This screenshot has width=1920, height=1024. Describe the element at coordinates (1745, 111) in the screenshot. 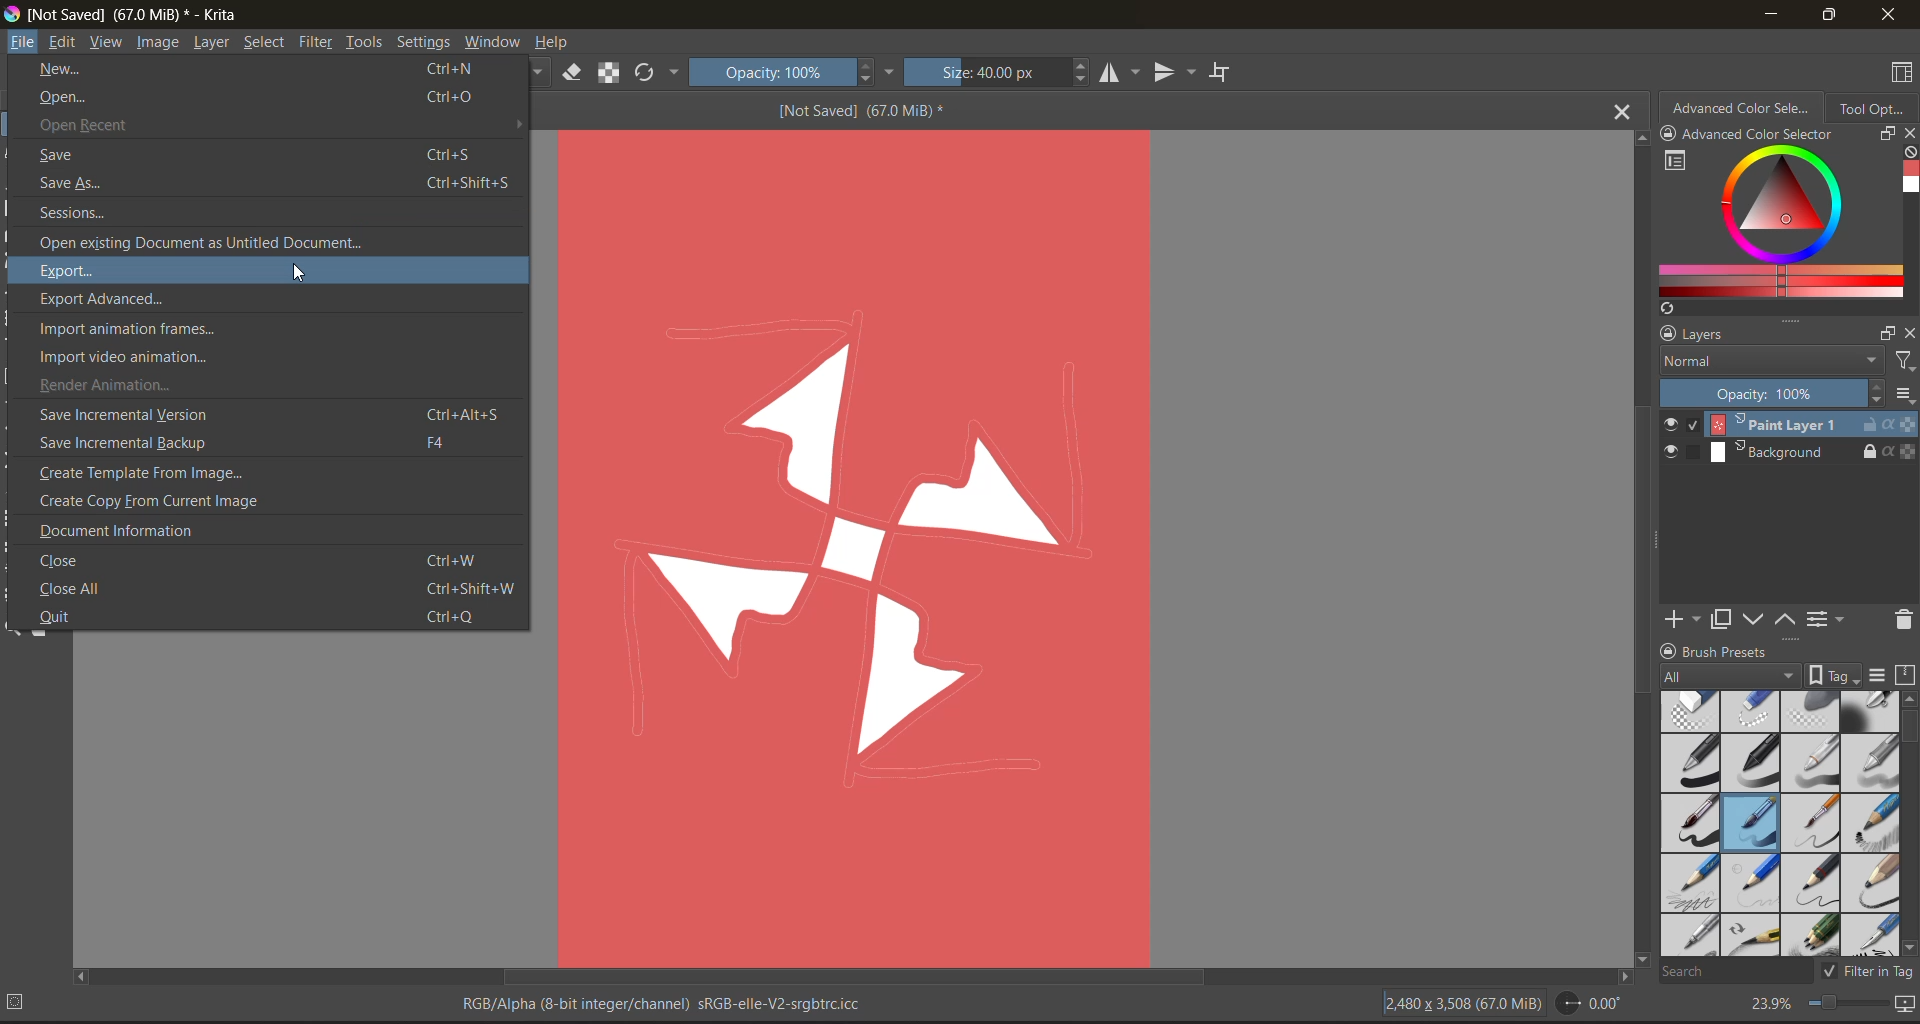

I see `advanced color selector` at that location.